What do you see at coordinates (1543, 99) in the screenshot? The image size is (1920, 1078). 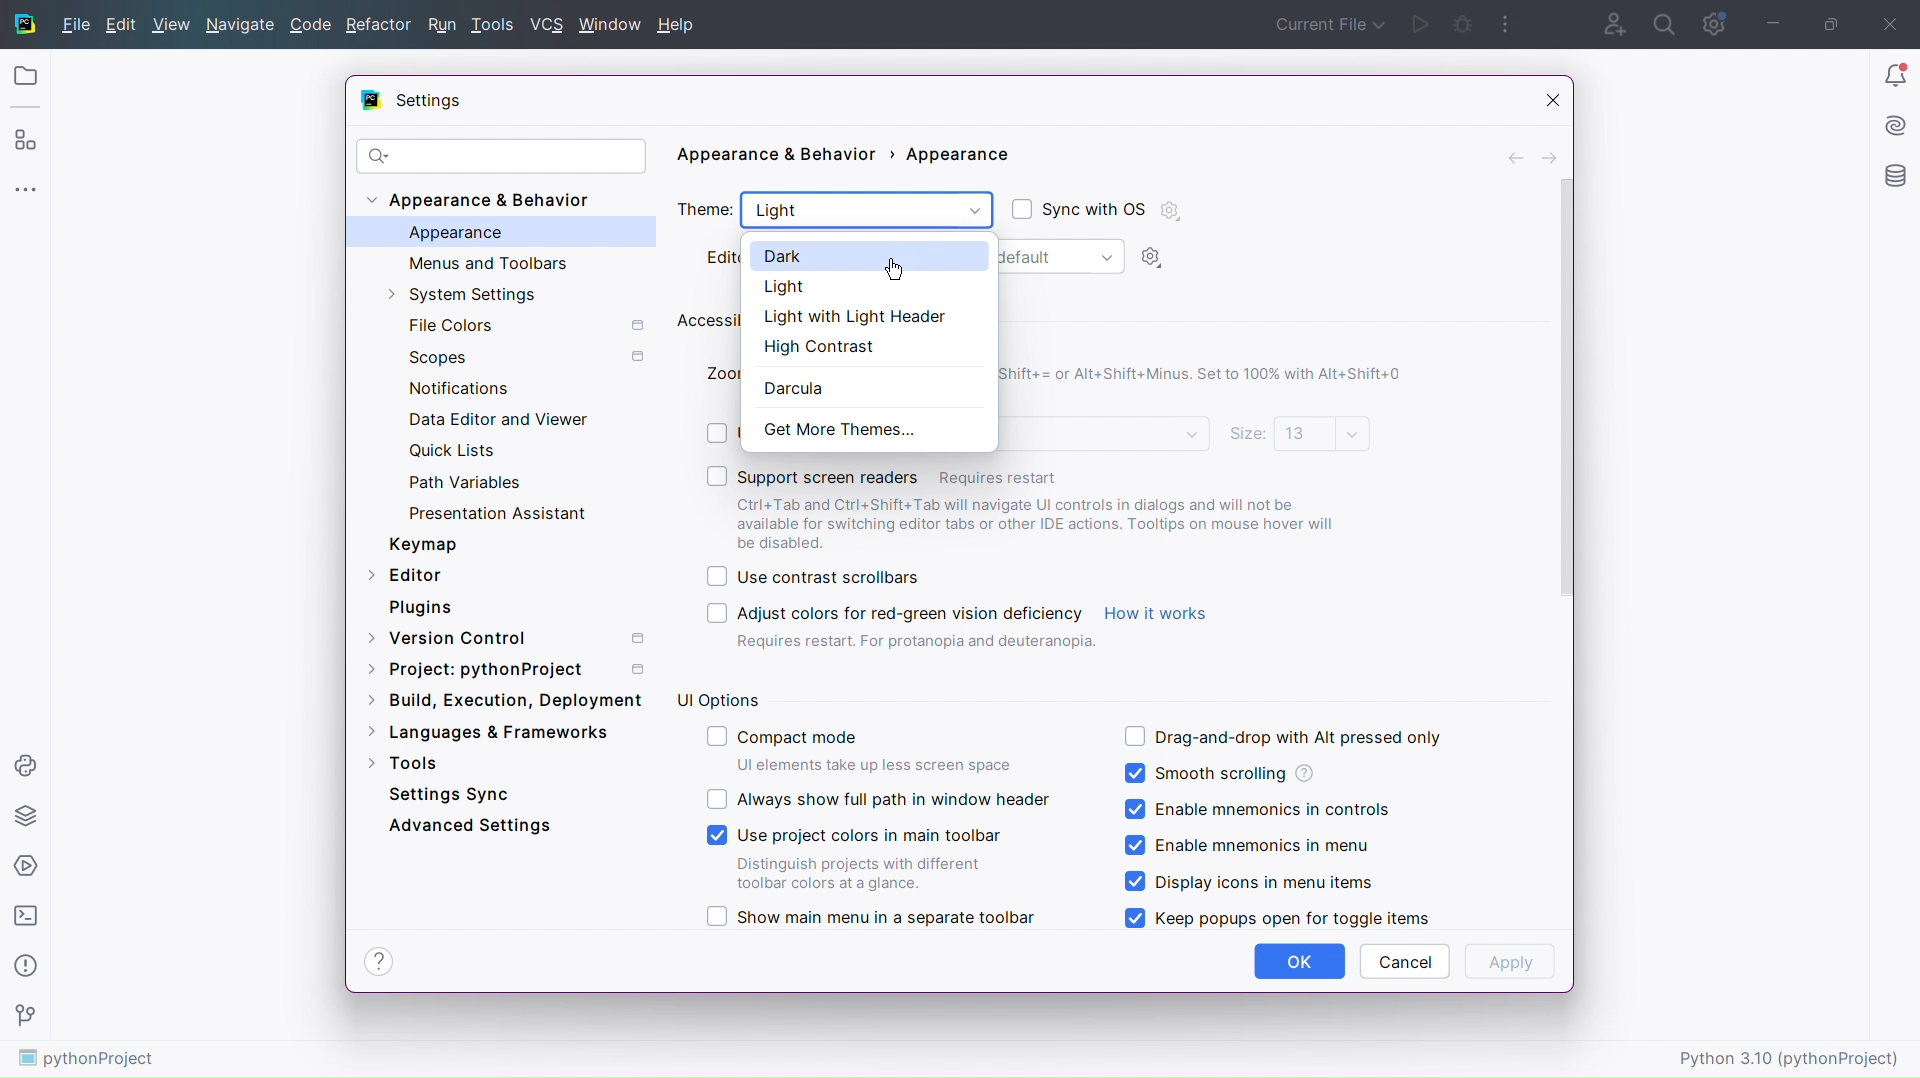 I see `Close` at bounding box center [1543, 99].